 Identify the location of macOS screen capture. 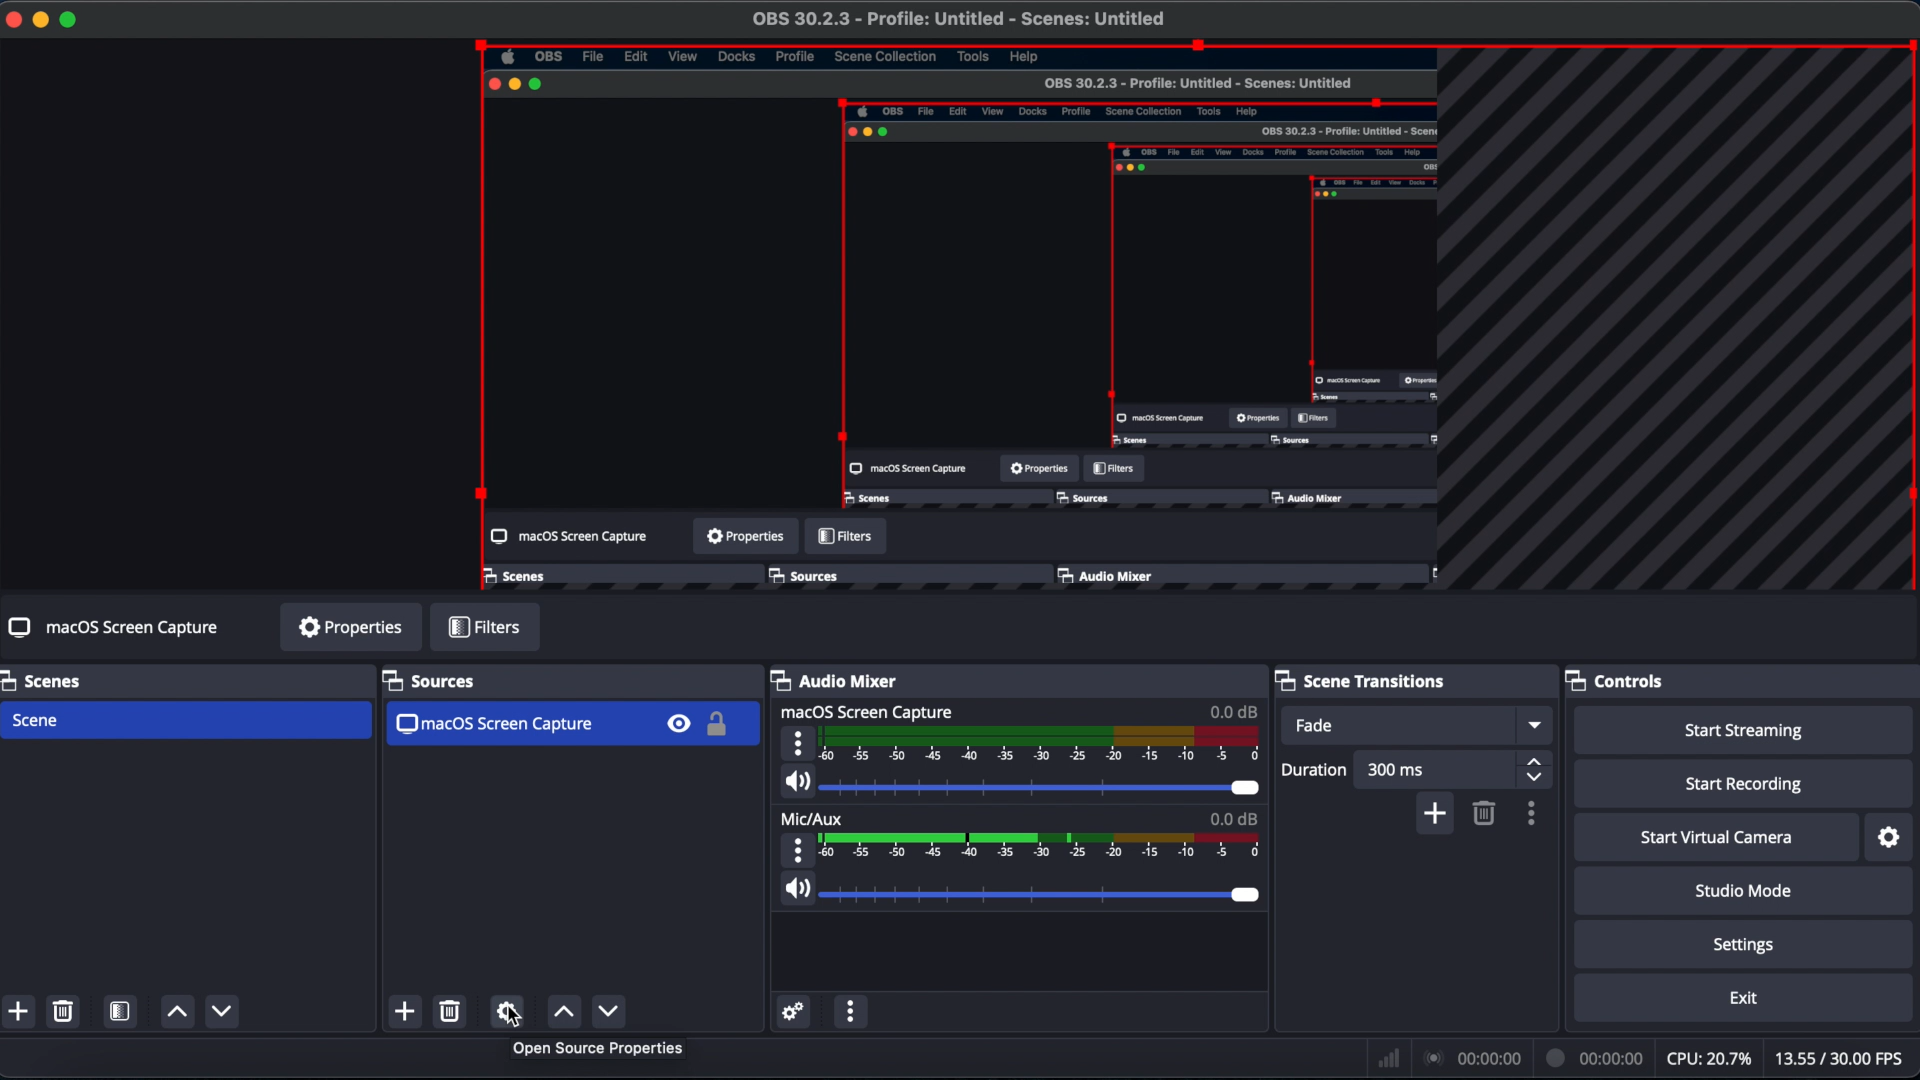
(868, 711).